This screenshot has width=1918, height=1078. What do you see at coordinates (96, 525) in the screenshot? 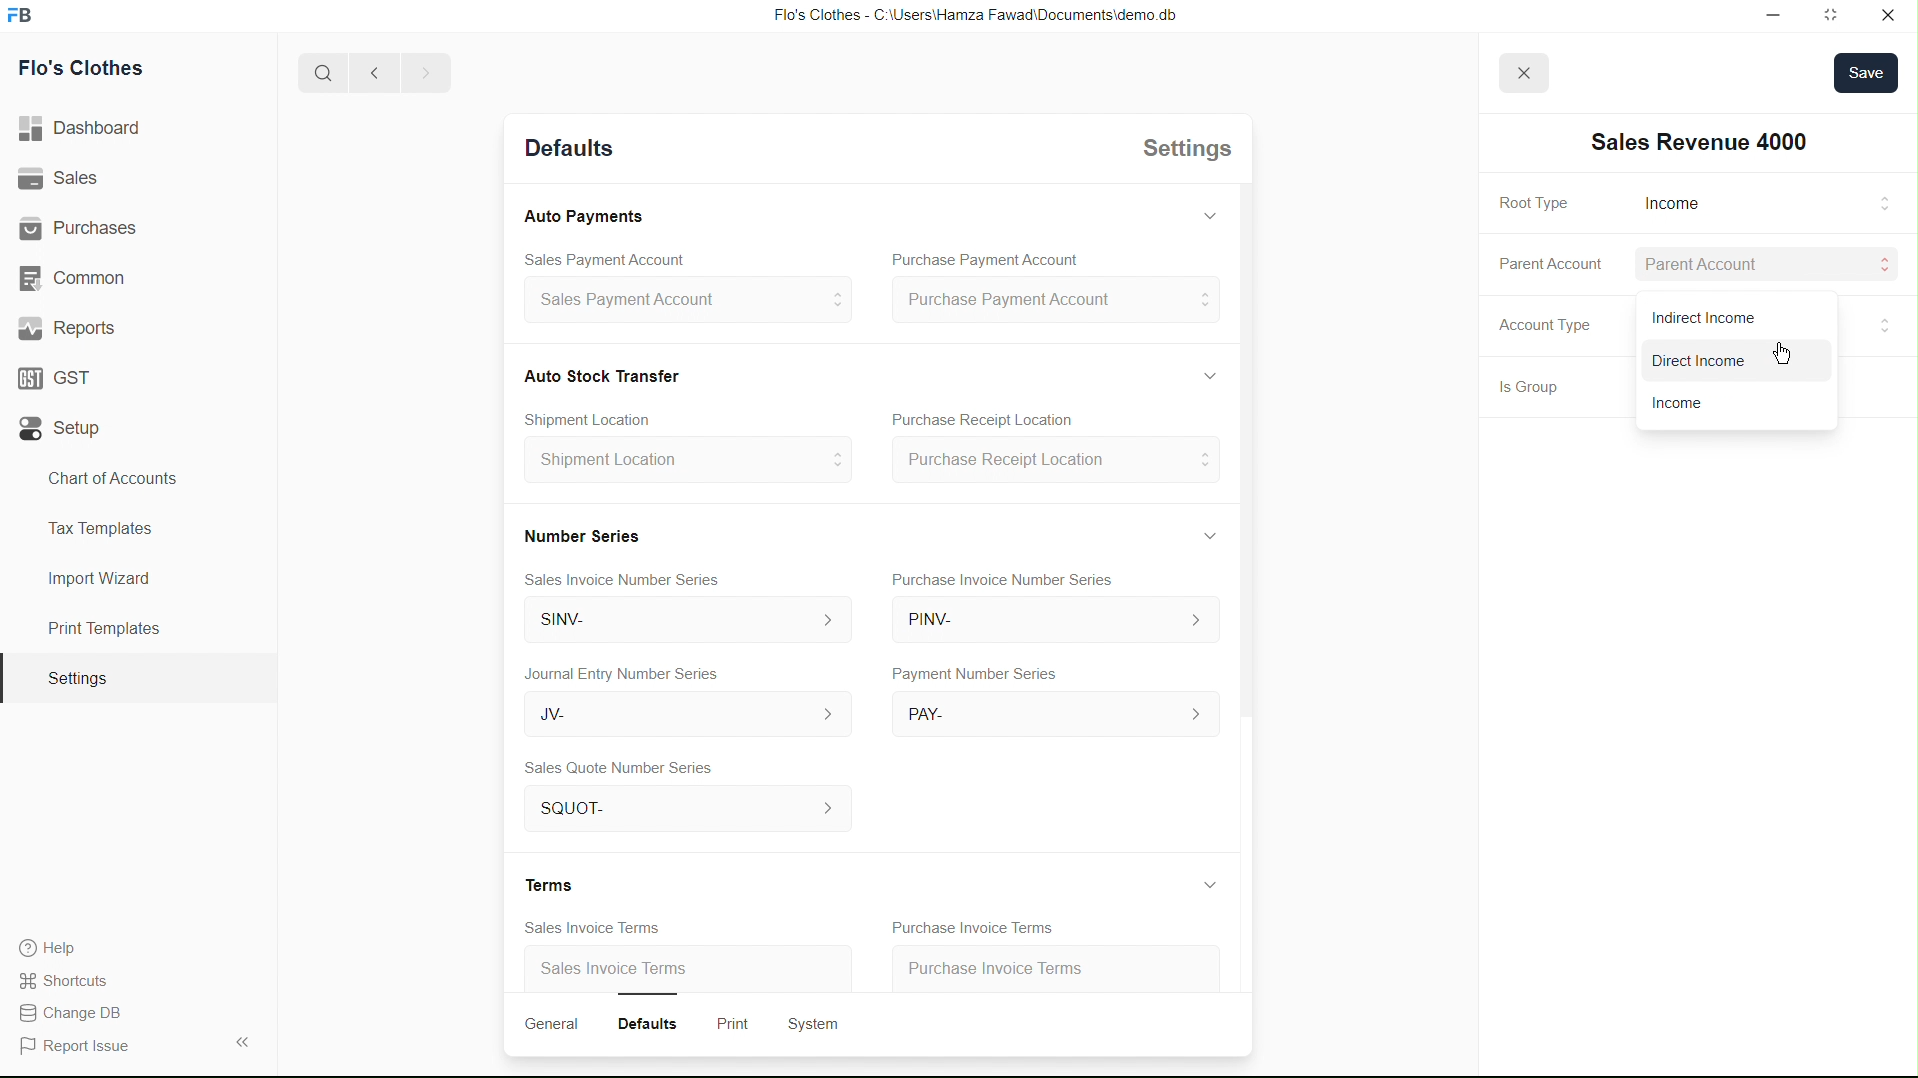
I see `Tax Templates` at bounding box center [96, 525].